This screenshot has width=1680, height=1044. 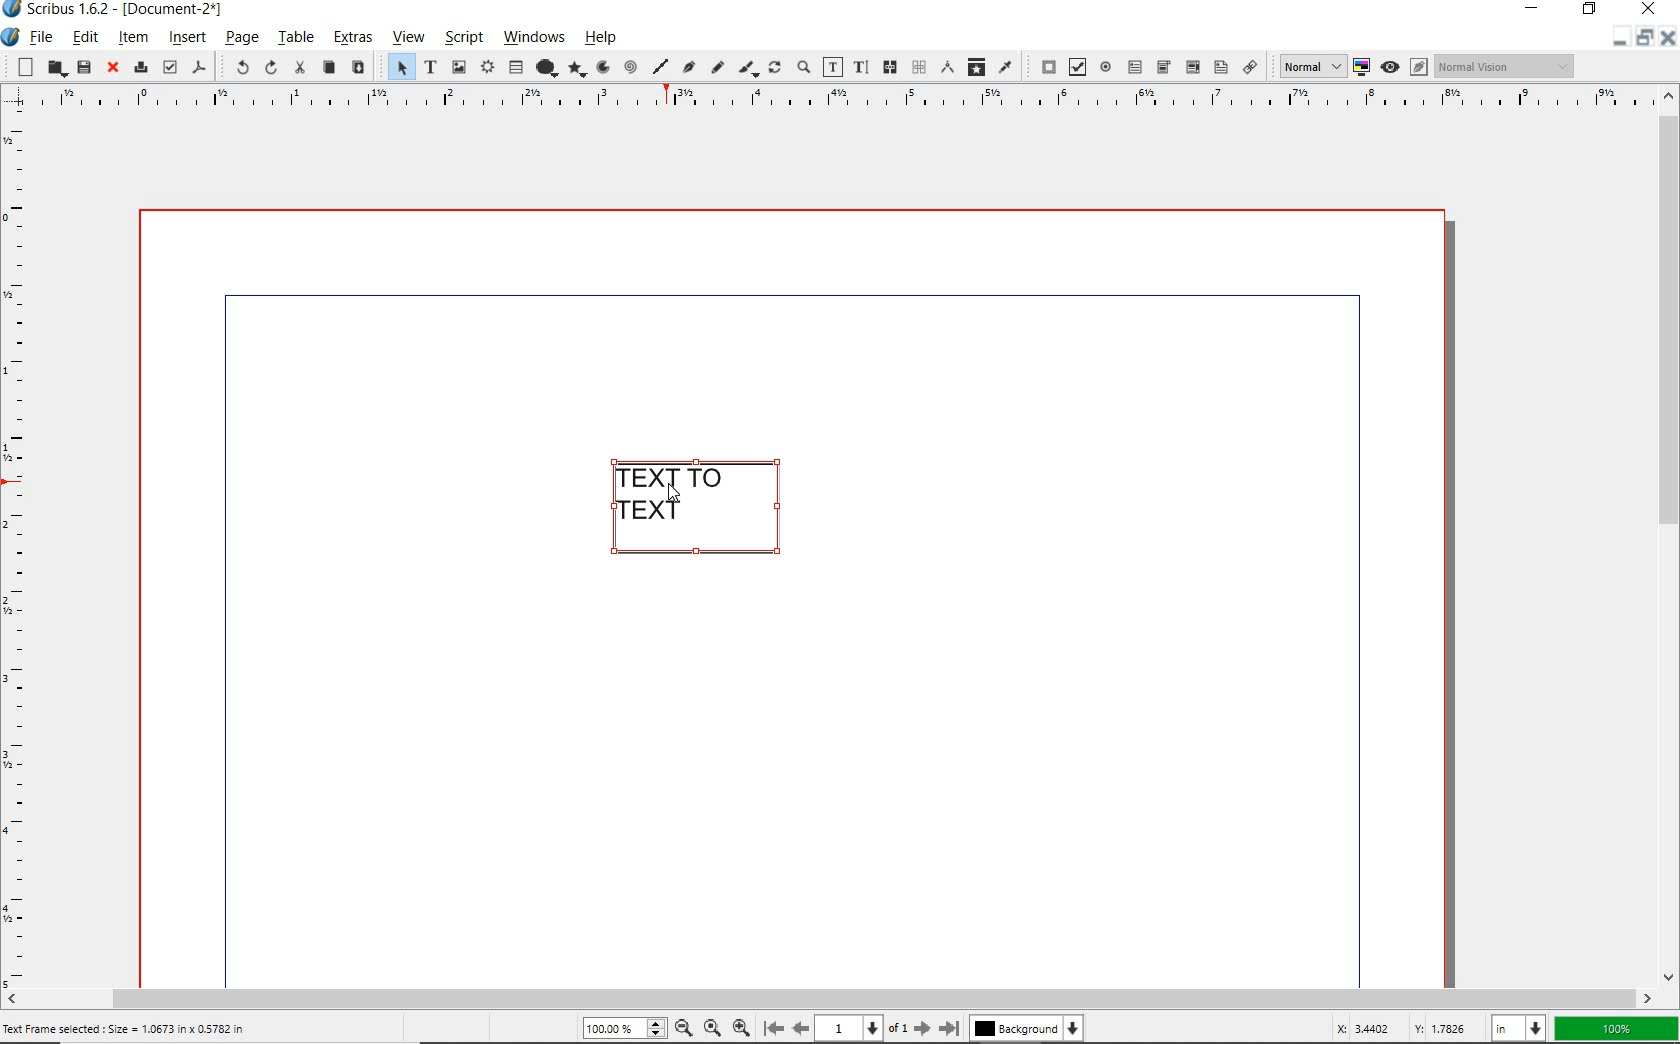 I want to click on preflight verifier, so click(x=169, y=69).